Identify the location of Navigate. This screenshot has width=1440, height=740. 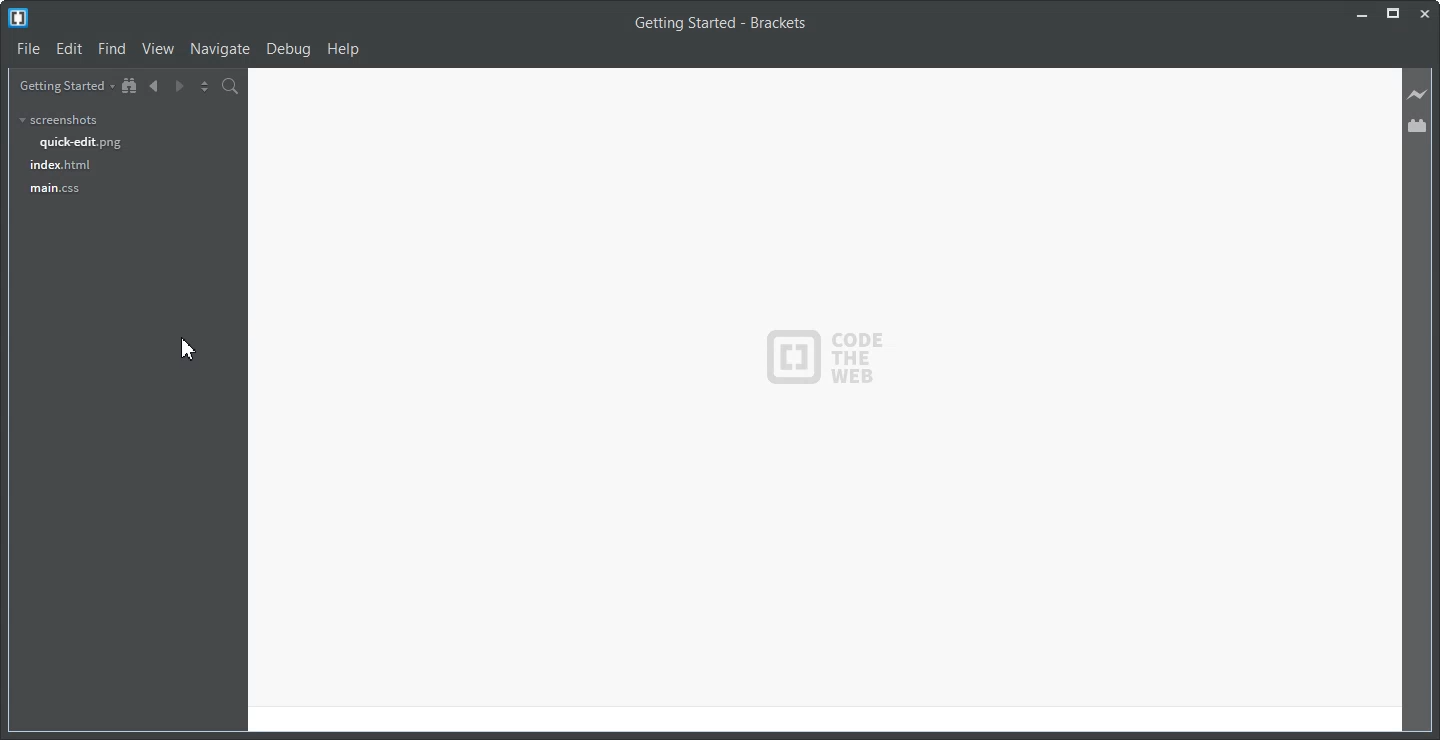
(221, 50).